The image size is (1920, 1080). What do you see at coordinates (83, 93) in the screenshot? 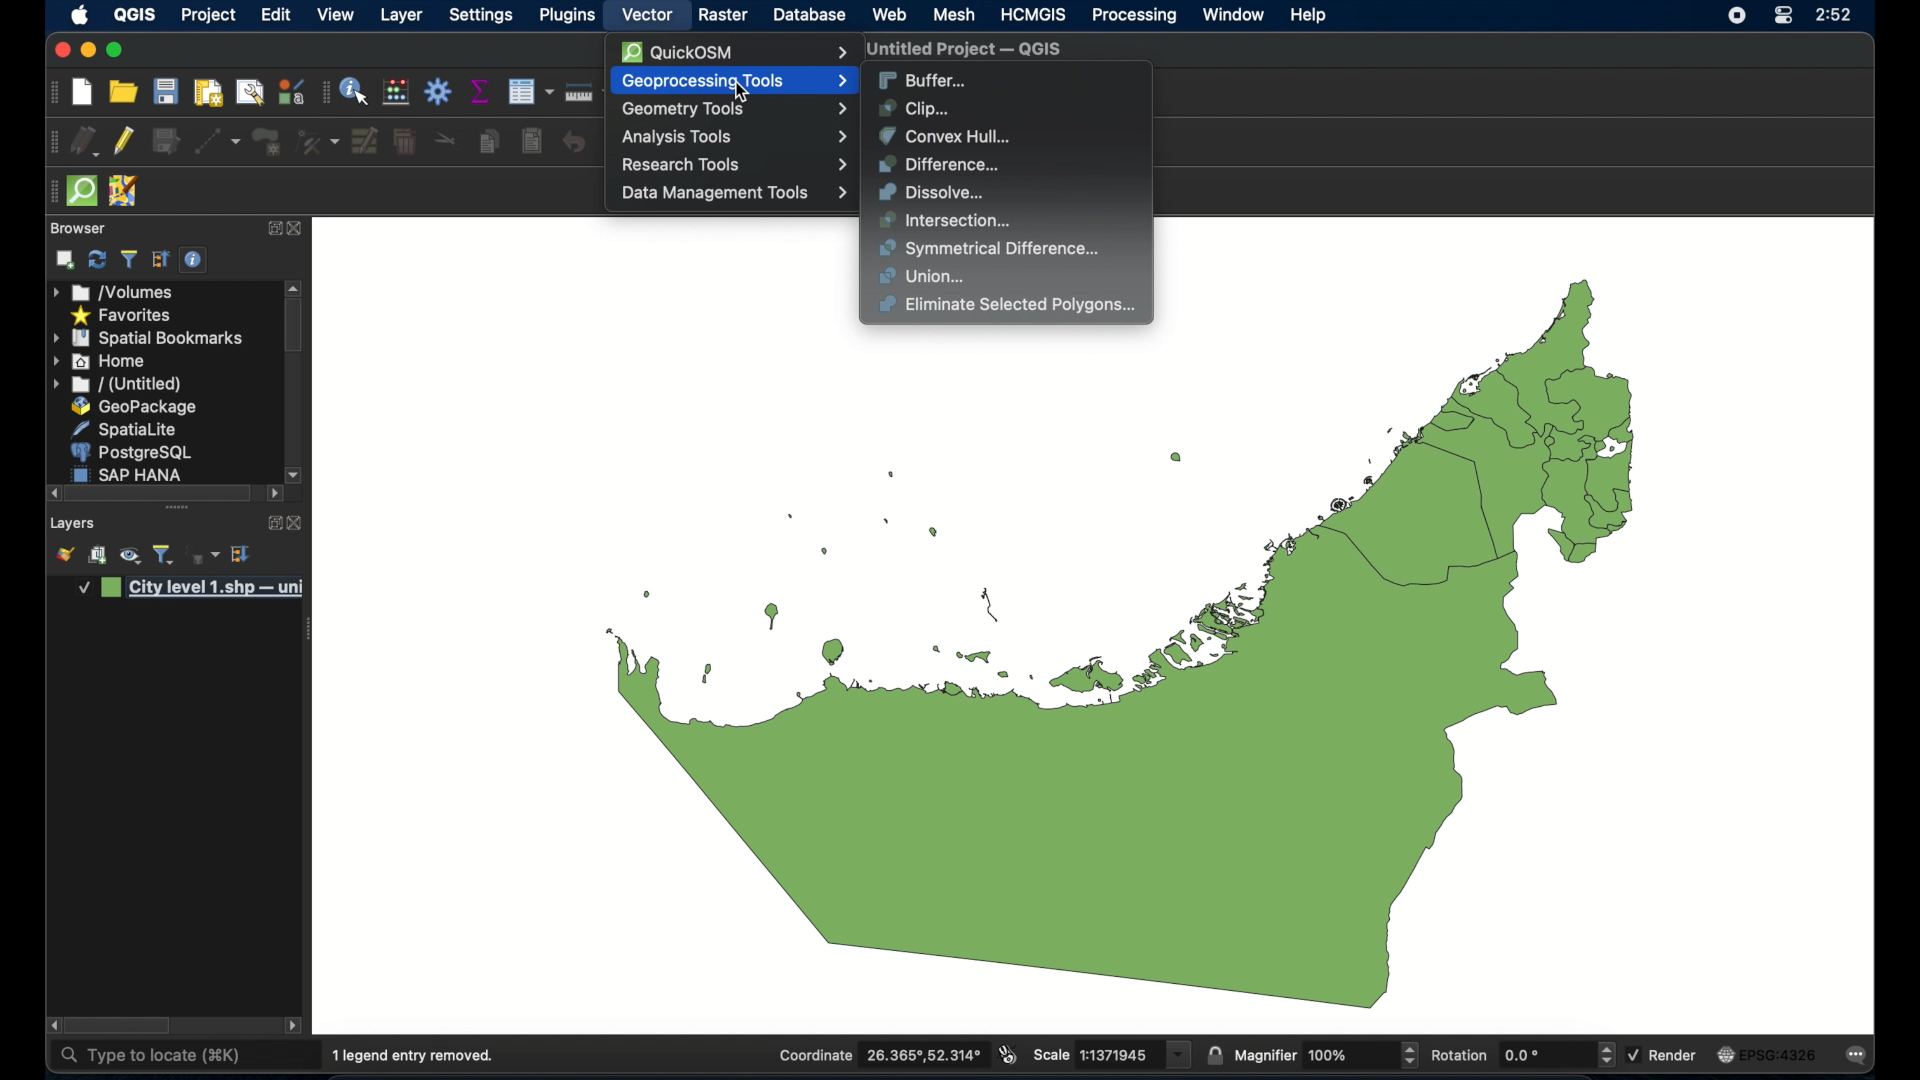
I see `new project` at bounding box center [83, 93].